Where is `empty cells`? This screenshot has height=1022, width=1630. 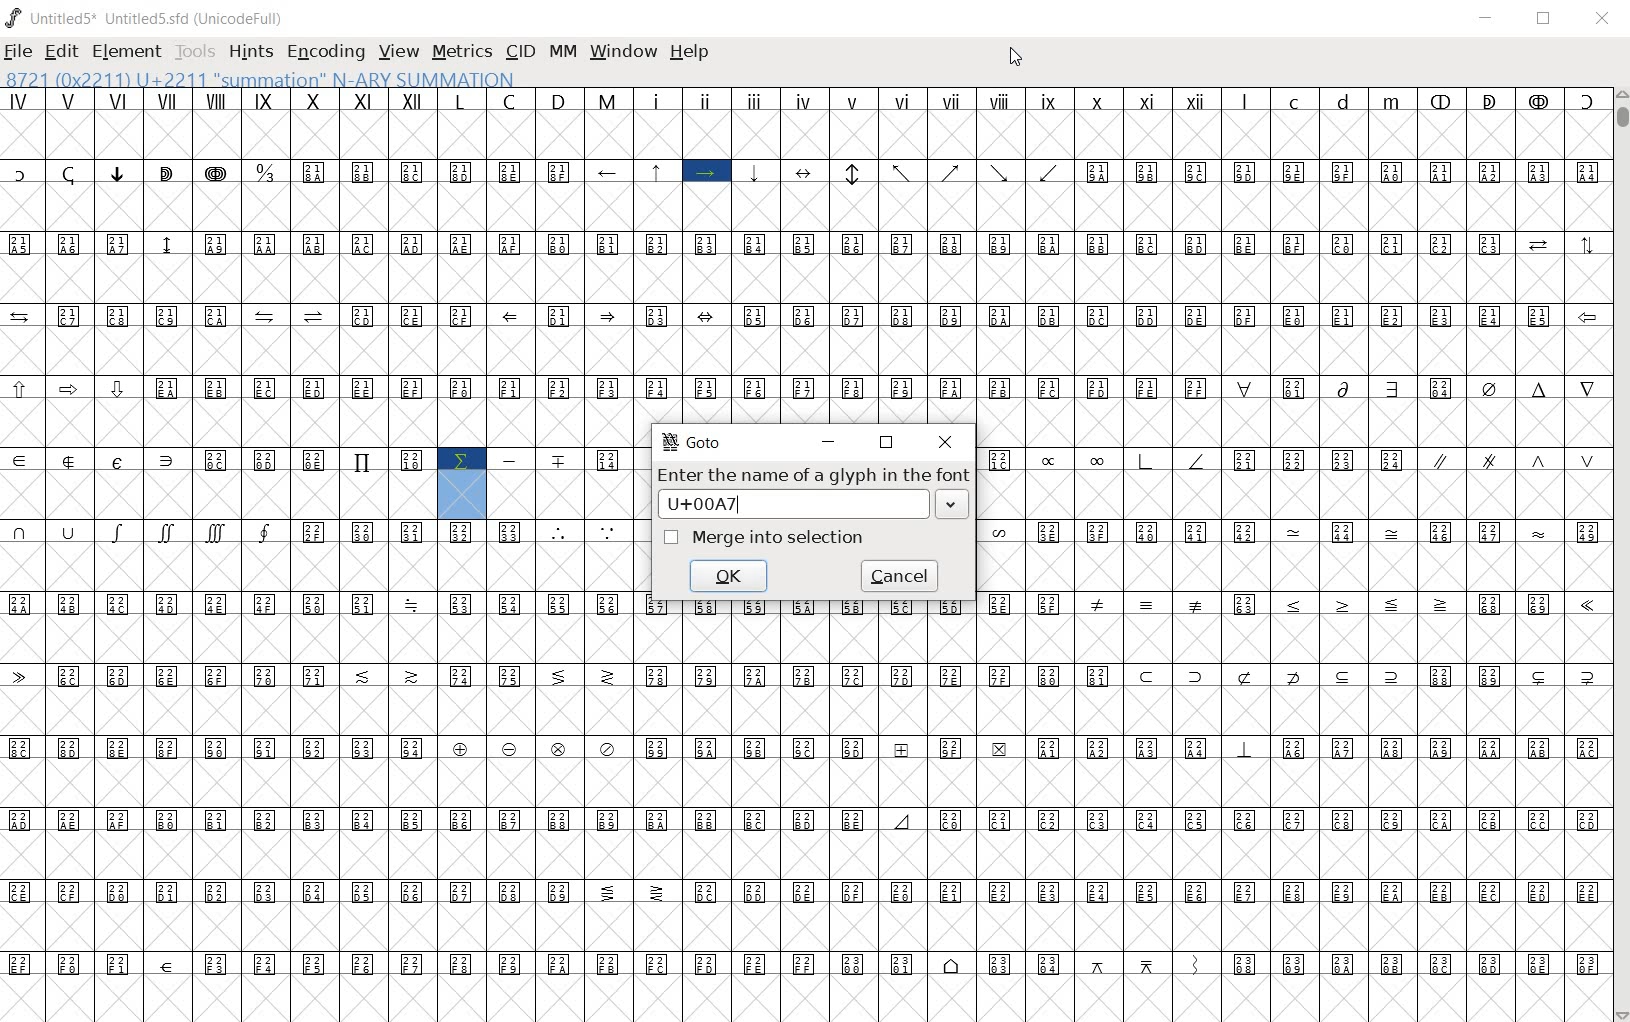
empty cells is located at coordinates (321, 424).